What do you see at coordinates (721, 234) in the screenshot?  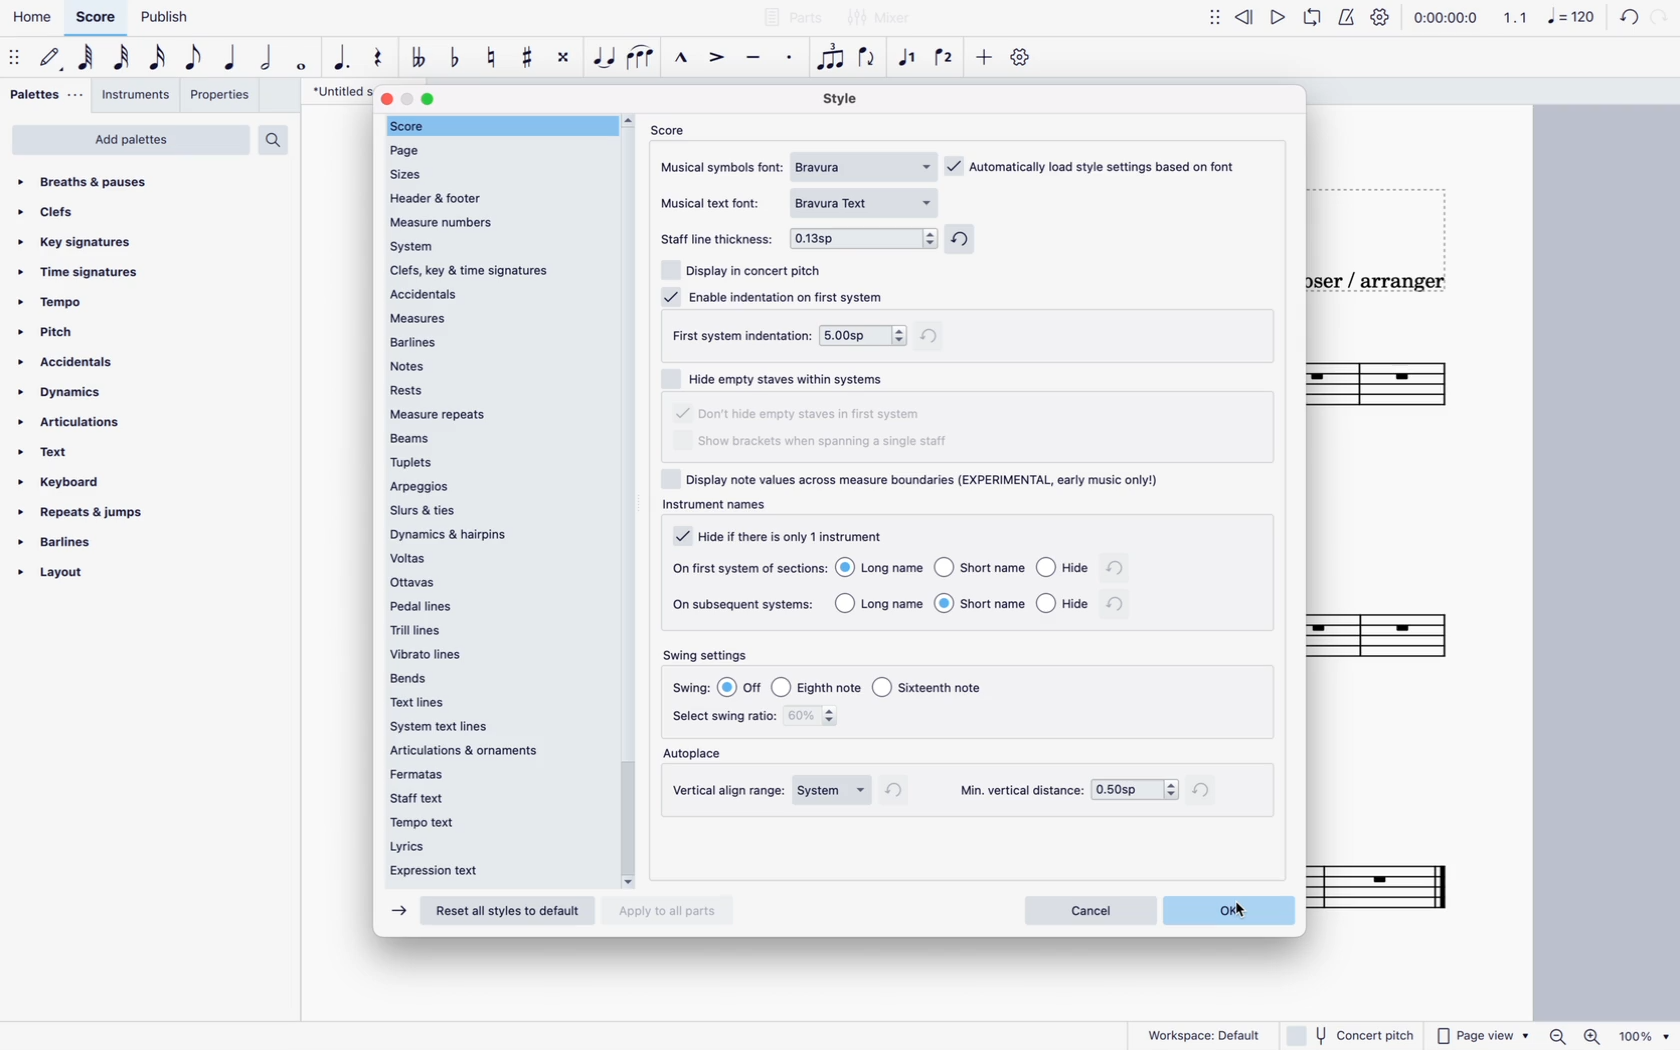 I see `staff line thickness` at bounding box center [721, 234].